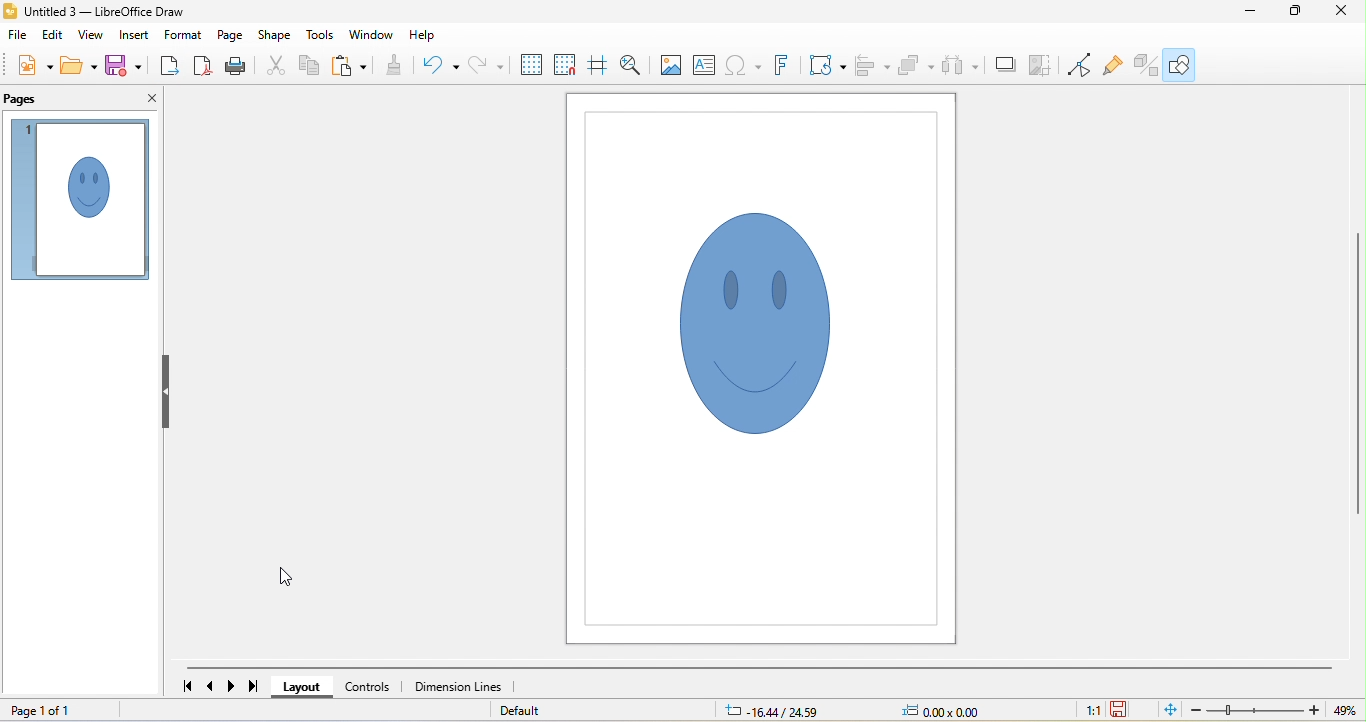  I want to click on file, so click(18, 34).